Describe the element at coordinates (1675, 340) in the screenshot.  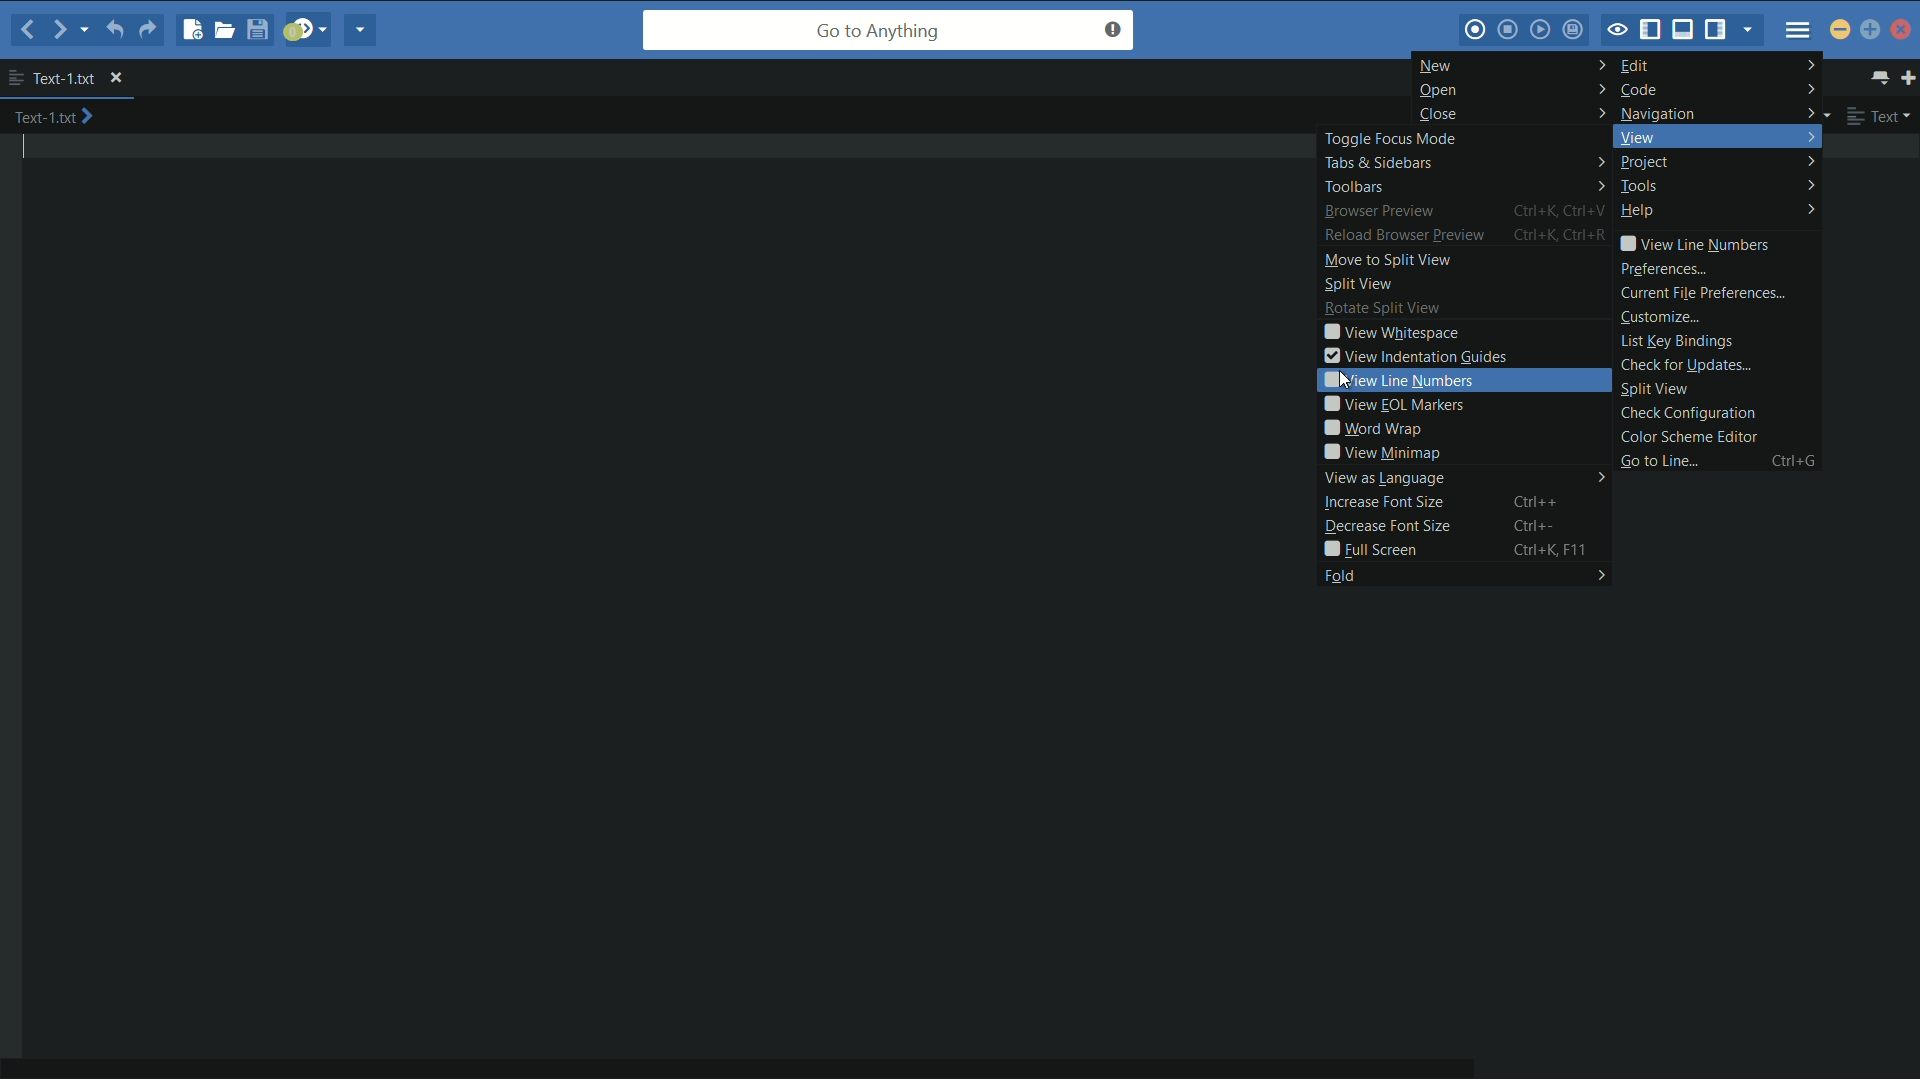
I see `list key bindings` at that location.